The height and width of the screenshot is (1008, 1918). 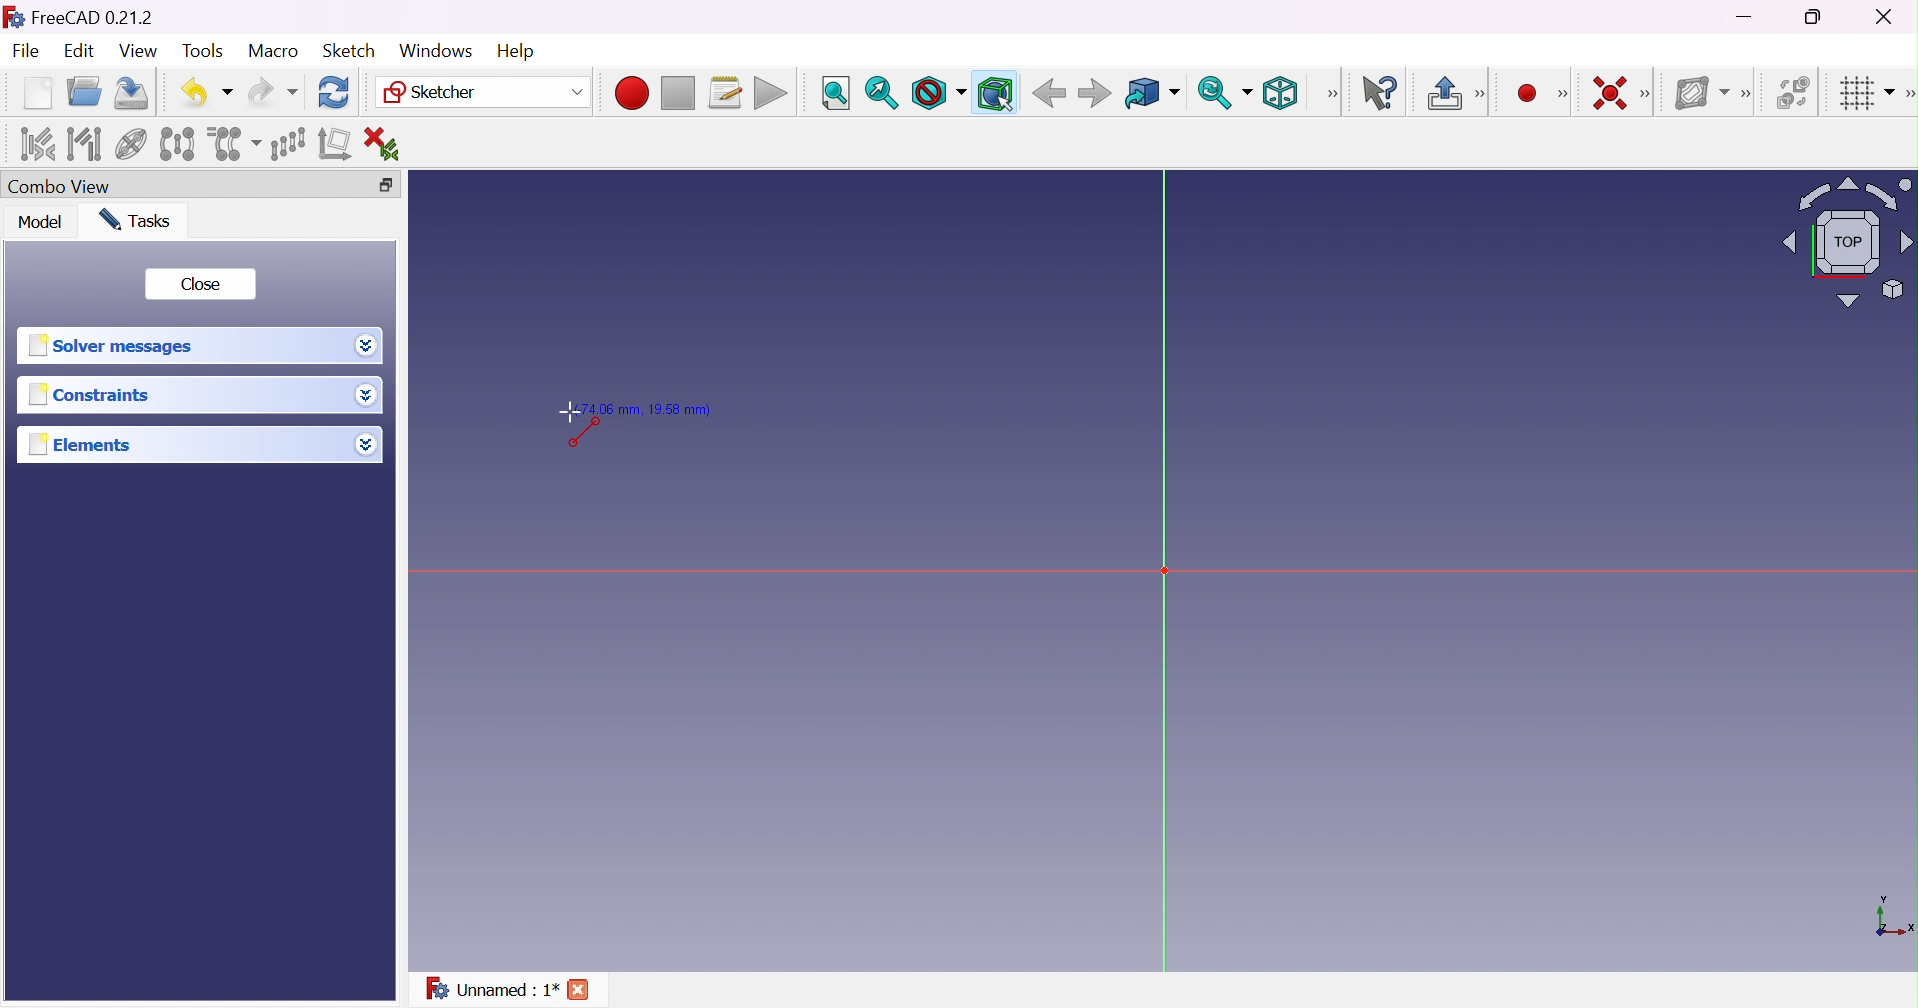 I want to click on Symmetry, so click(x=176, y=144).